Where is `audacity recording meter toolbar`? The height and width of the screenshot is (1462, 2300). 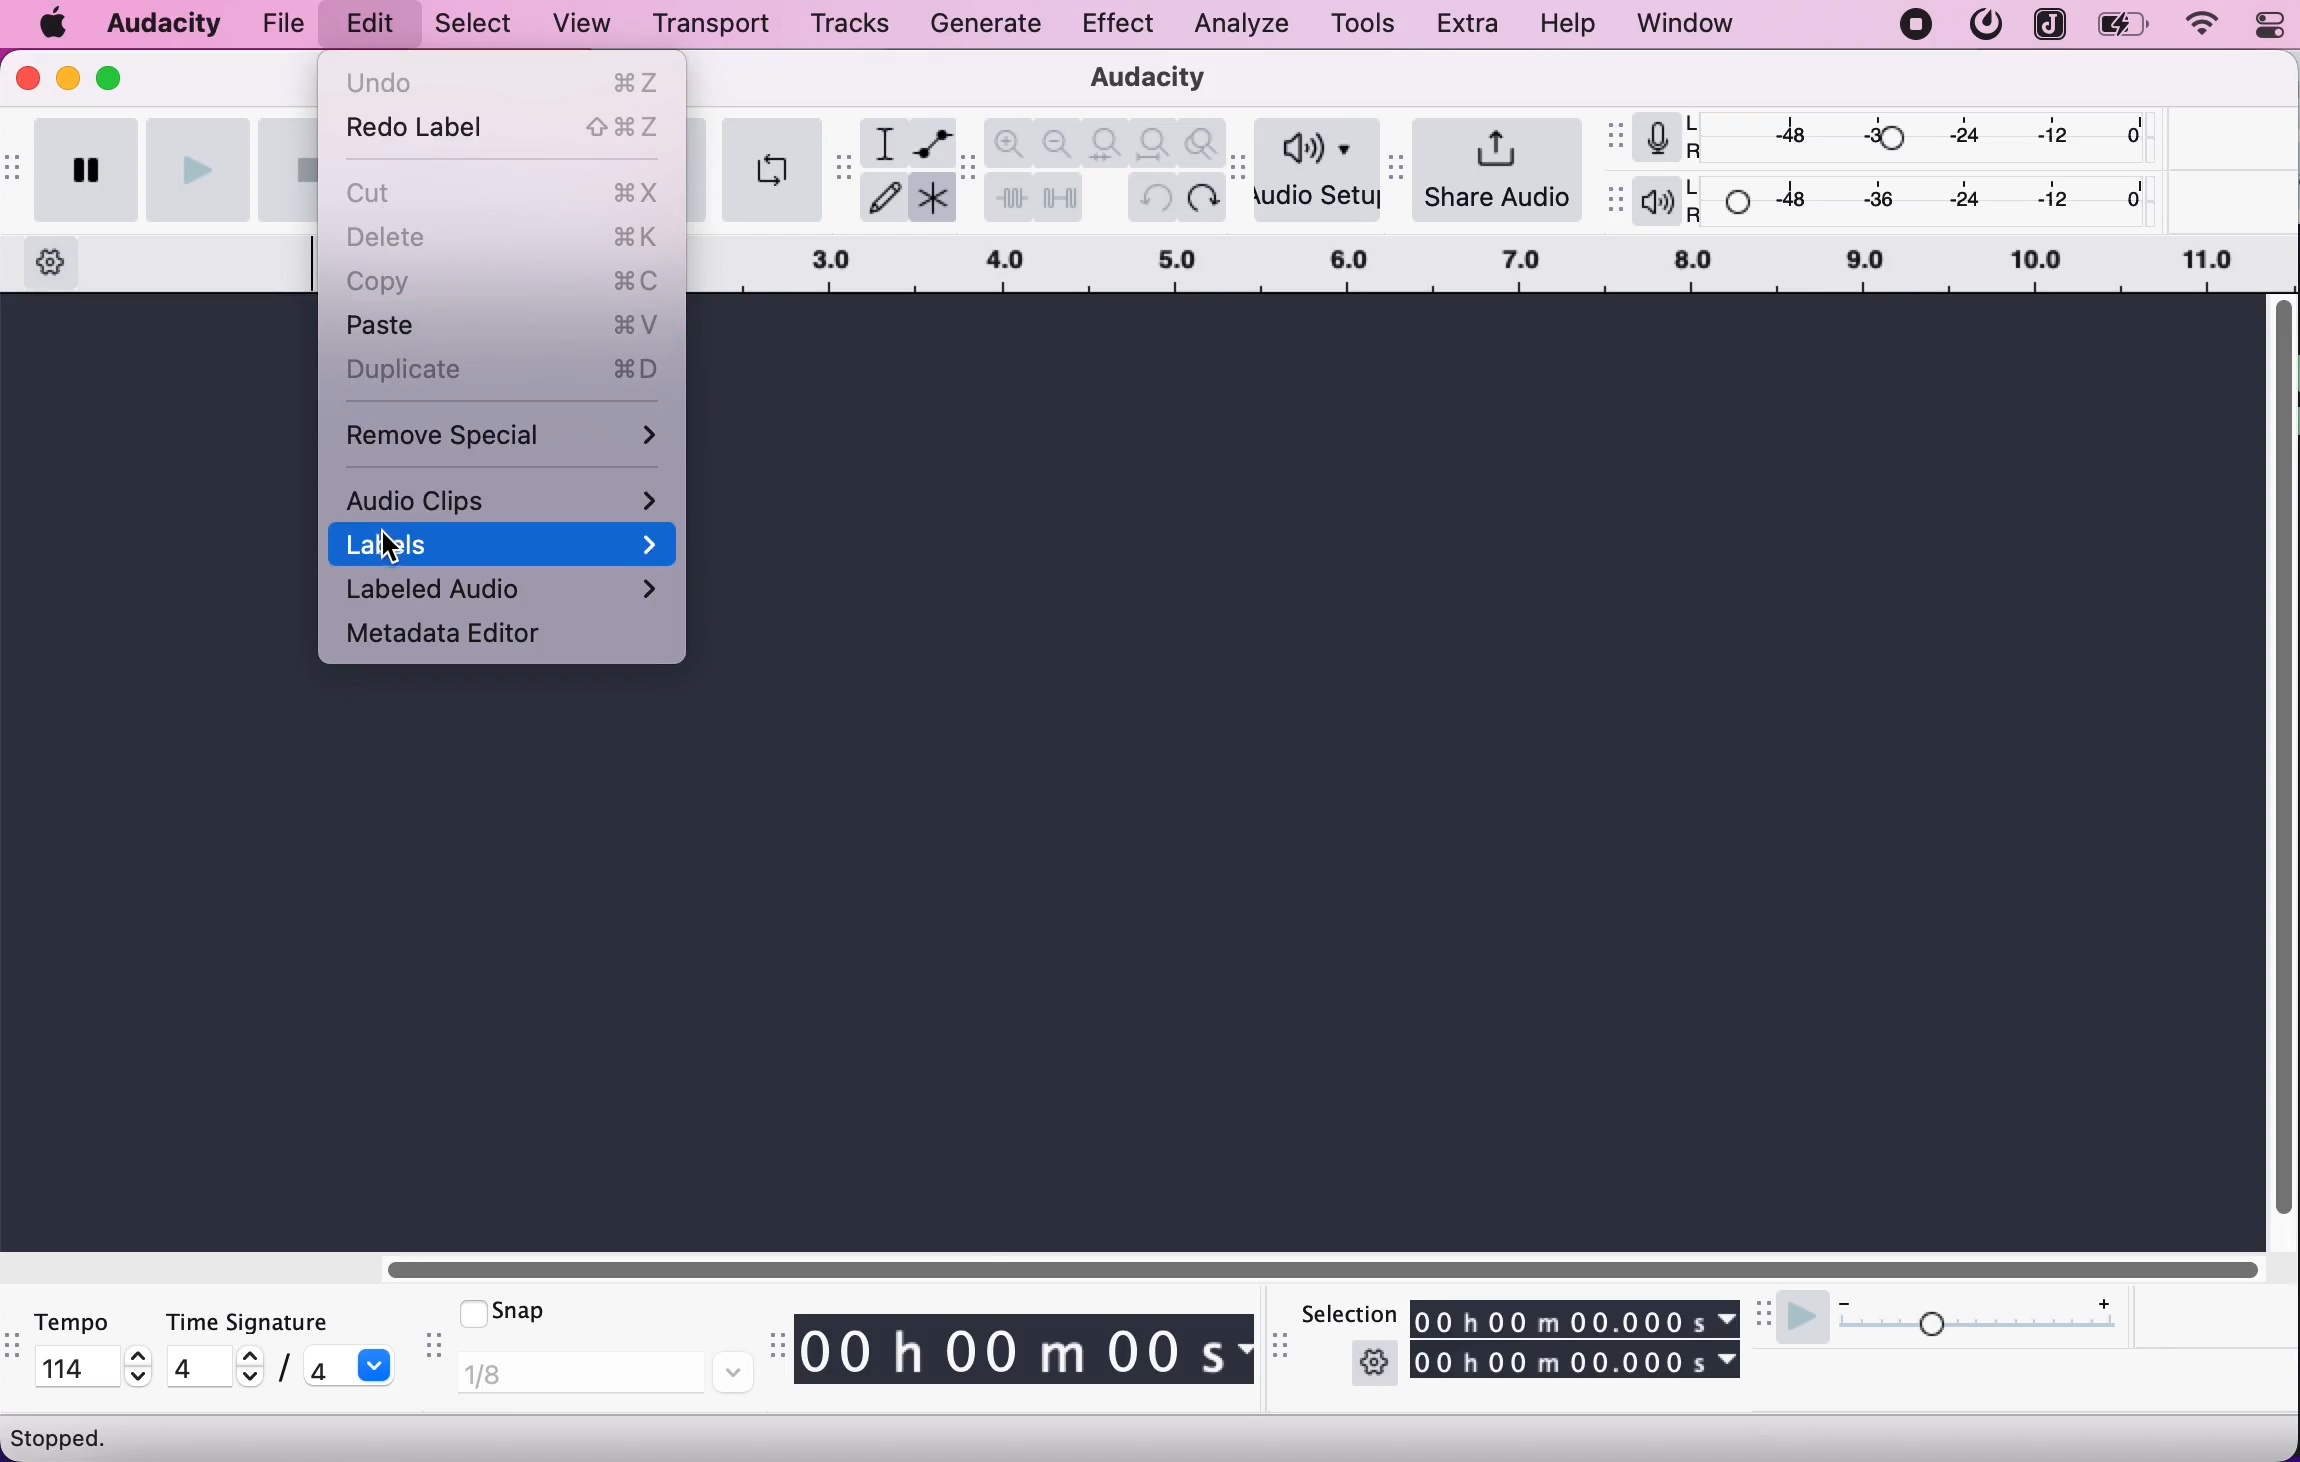
audacity recording meter toolbar is located at coordinates (1613, 134).